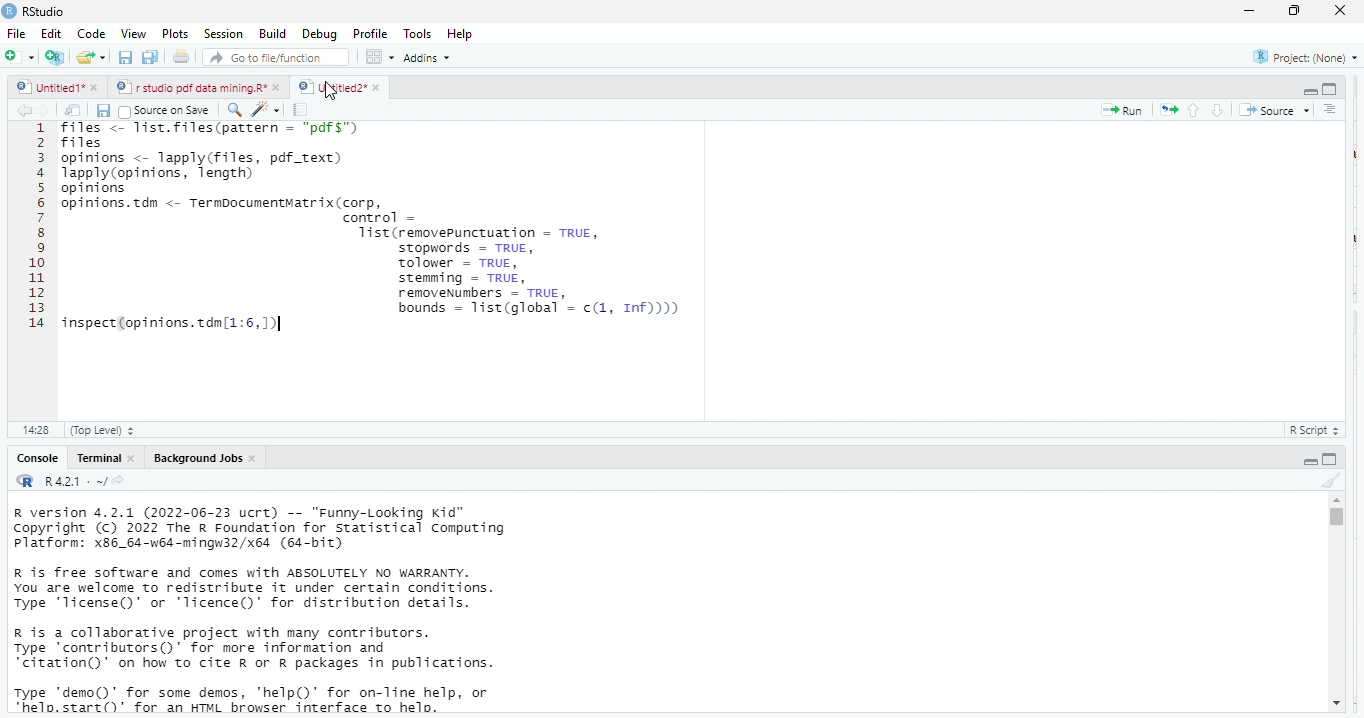 This screenshot has width=1364, height=718. What do you see at coordinates (222, 34) in the screenshot?
I see `session` at bounding box center [222, 34].